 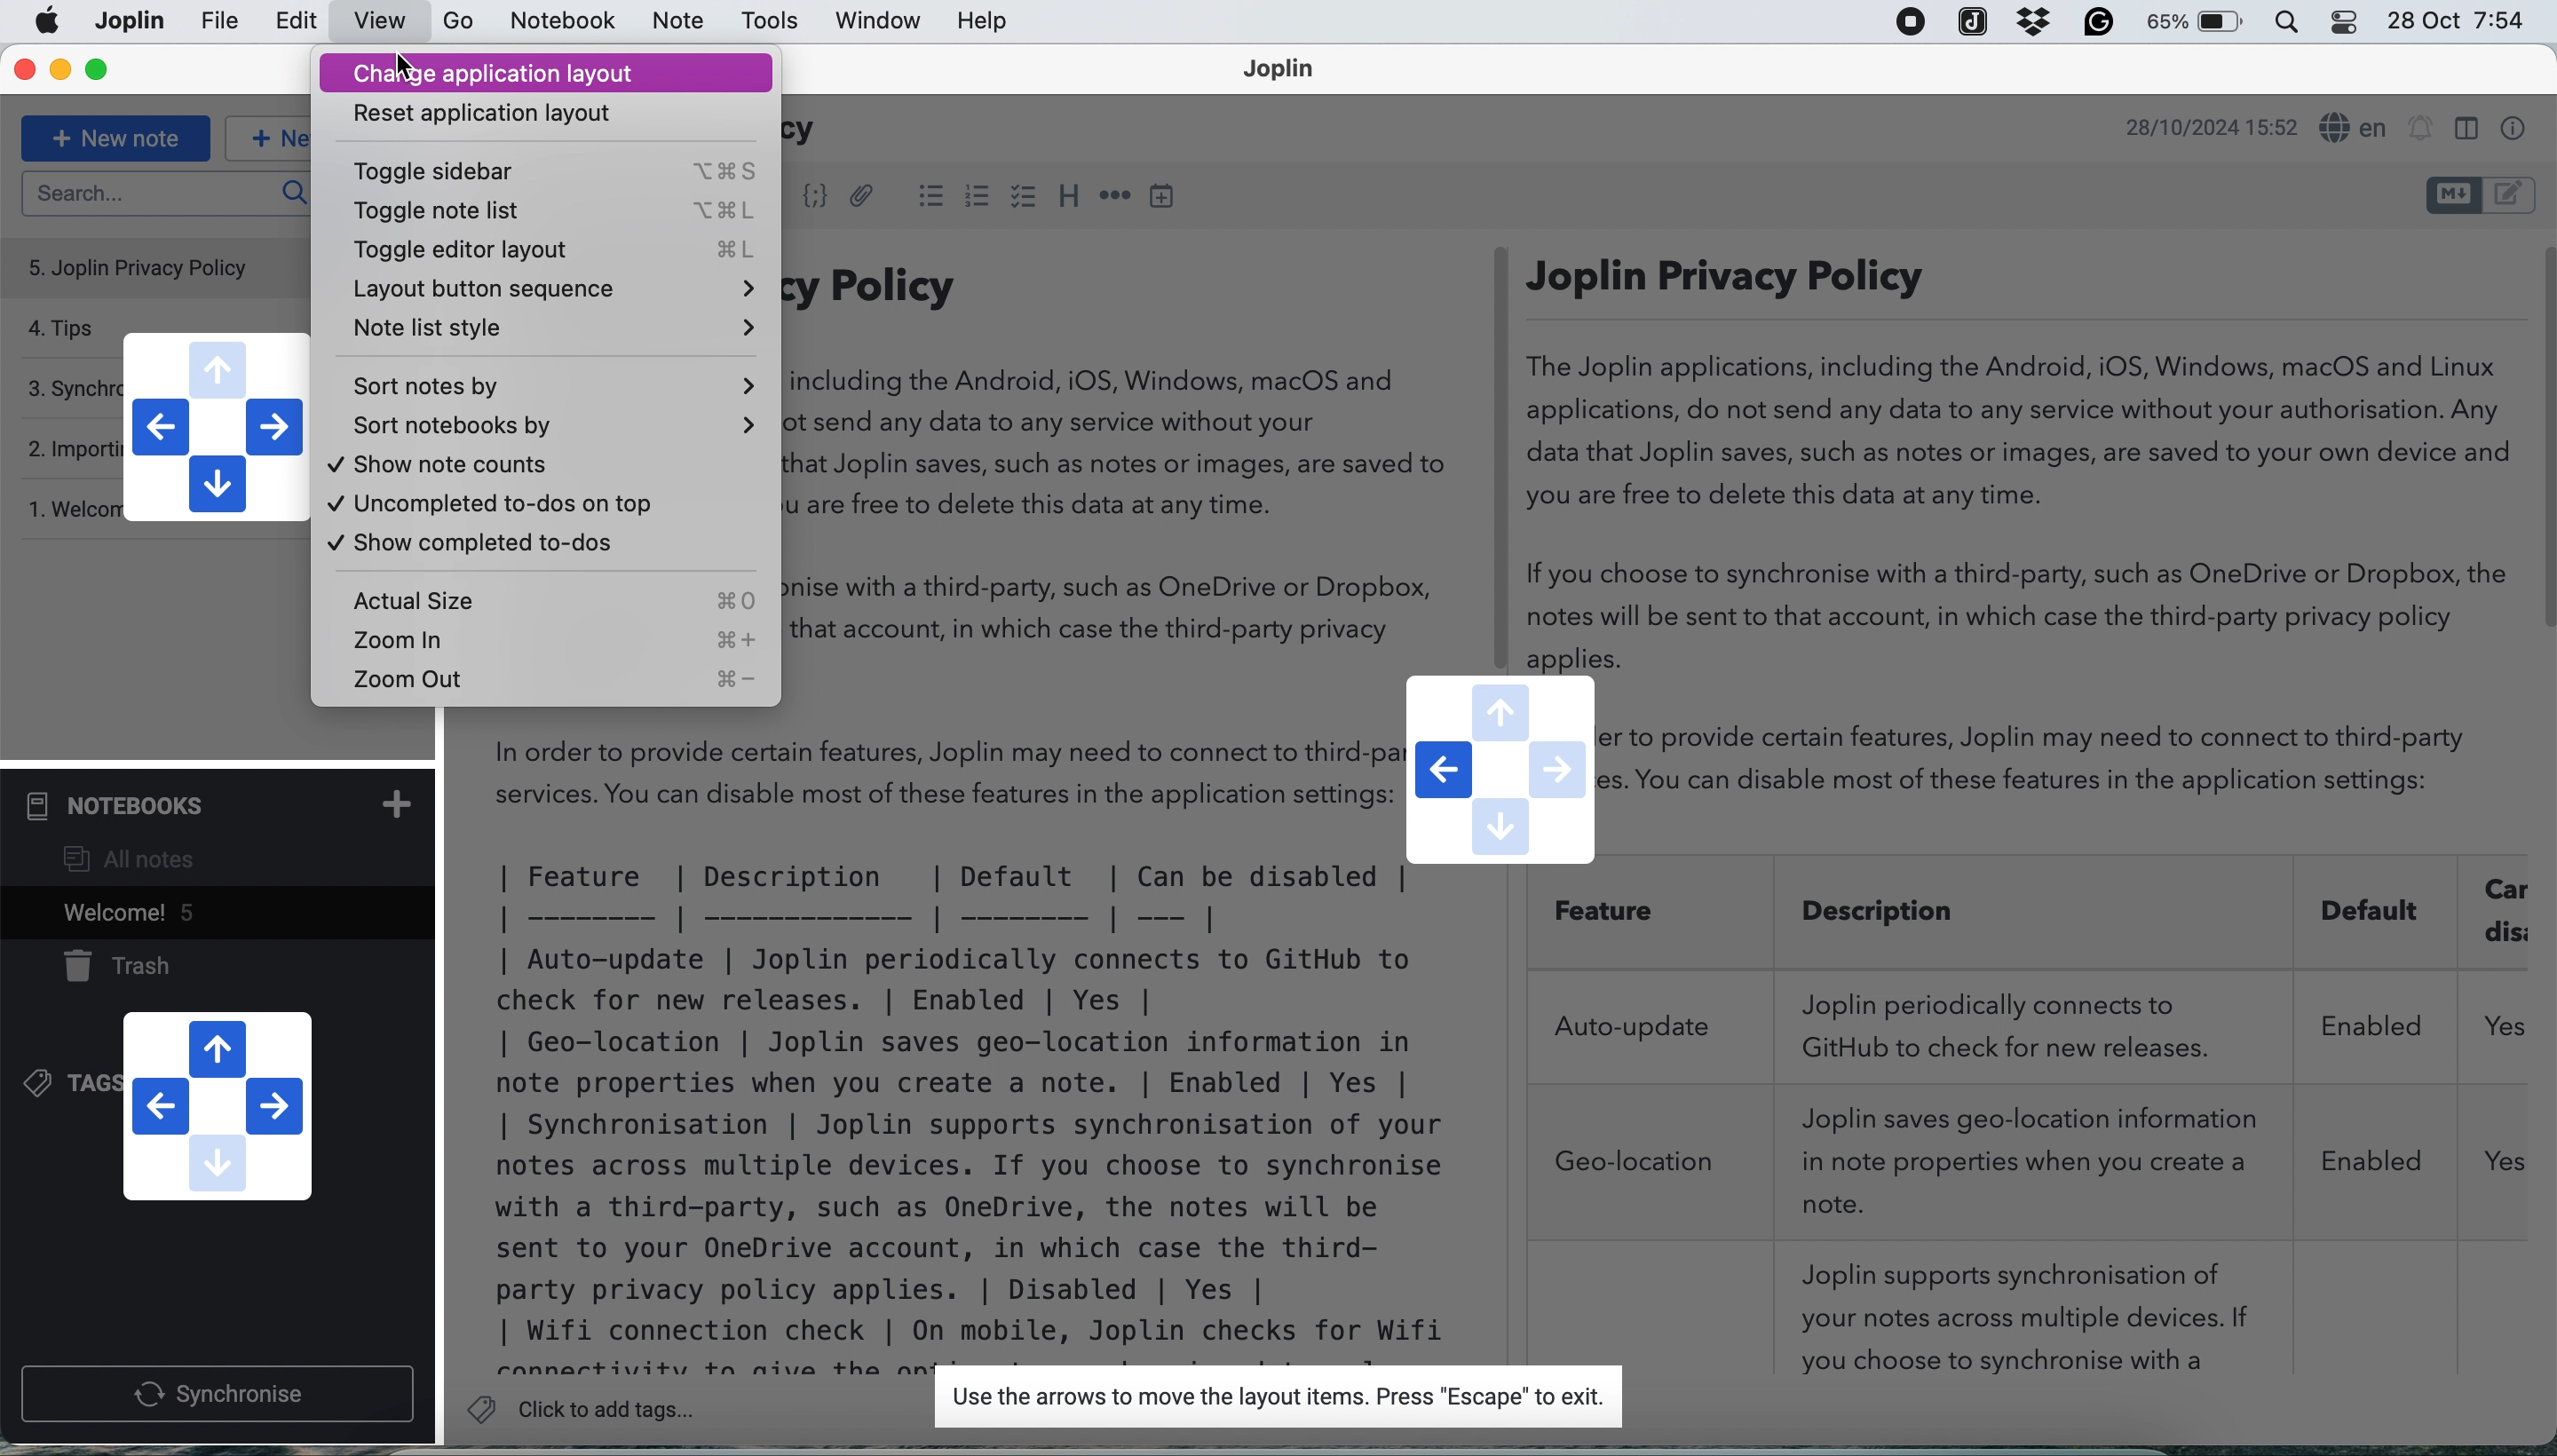 What do you see at coordinates (549, 384) in the screenshot?
I see `Sort notes by` at bounding box center [549, 384].